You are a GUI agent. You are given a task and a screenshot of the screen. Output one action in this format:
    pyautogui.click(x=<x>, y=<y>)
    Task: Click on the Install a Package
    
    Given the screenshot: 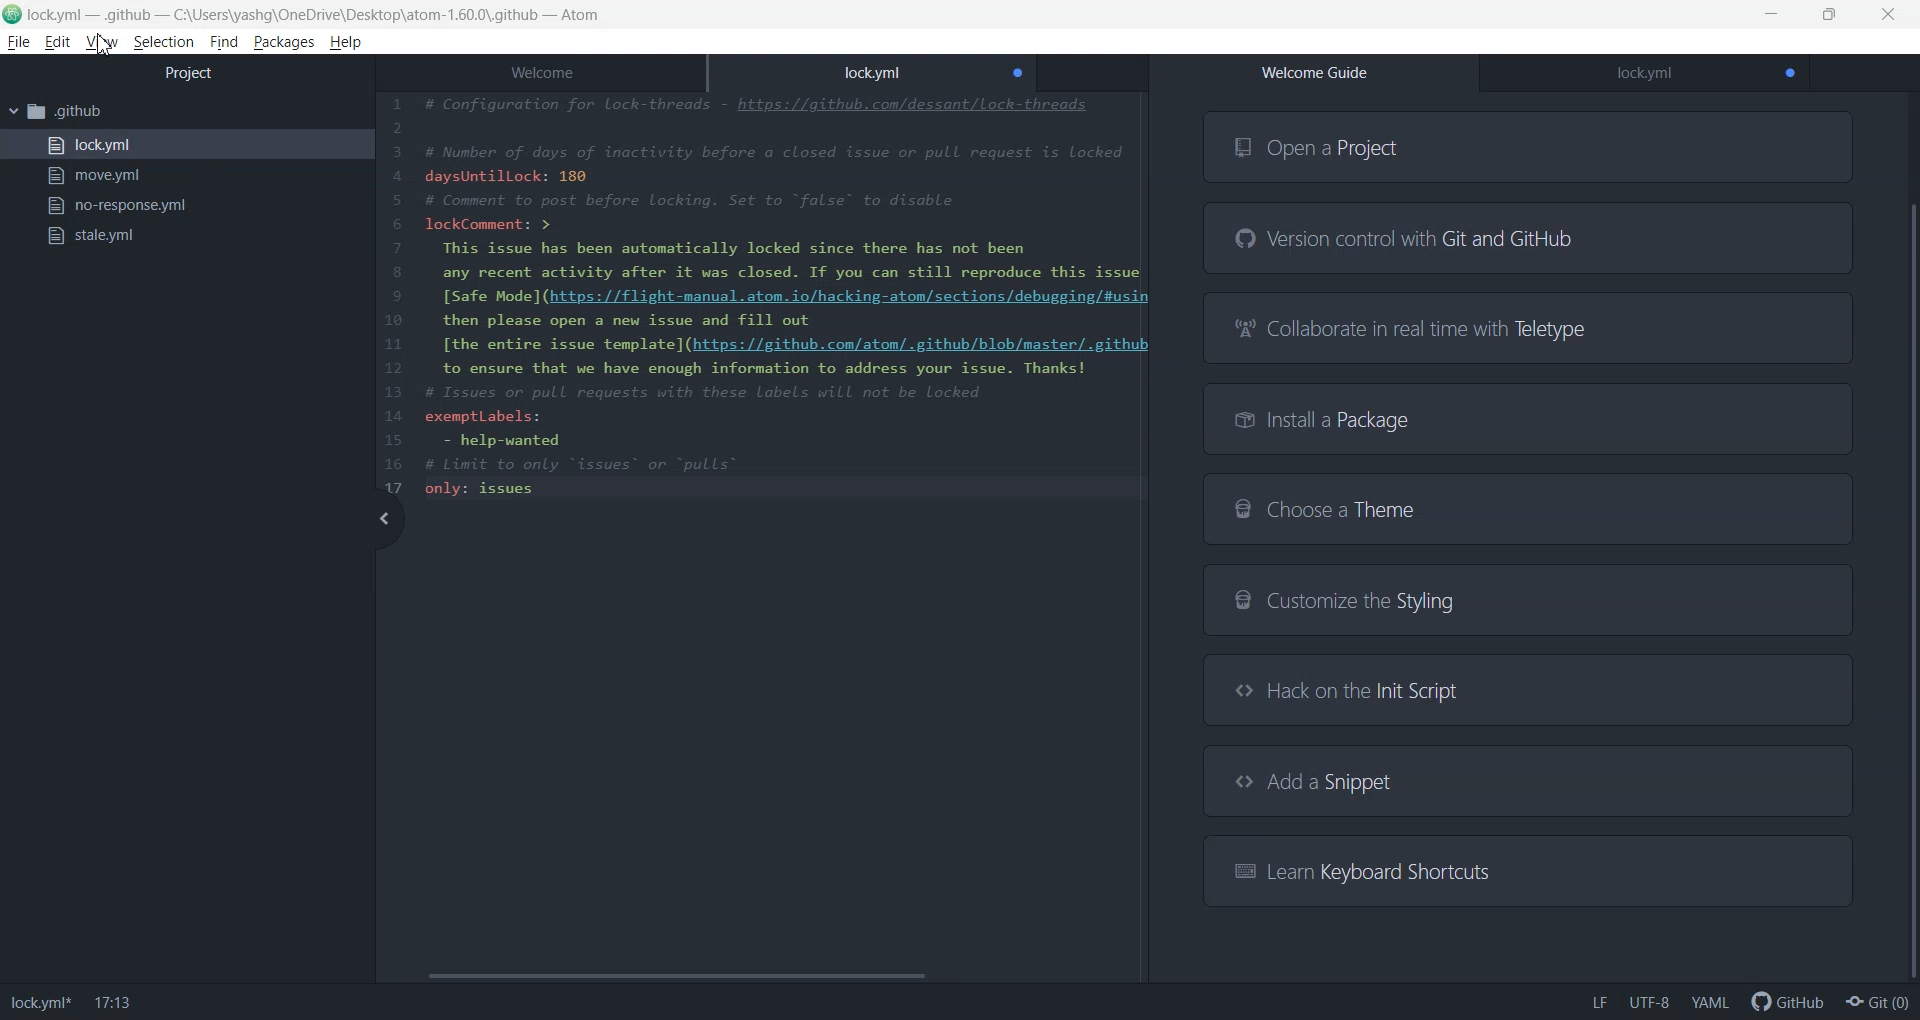 What is the action you would take?
    pyautogui.click(x=1530, y=418)
    